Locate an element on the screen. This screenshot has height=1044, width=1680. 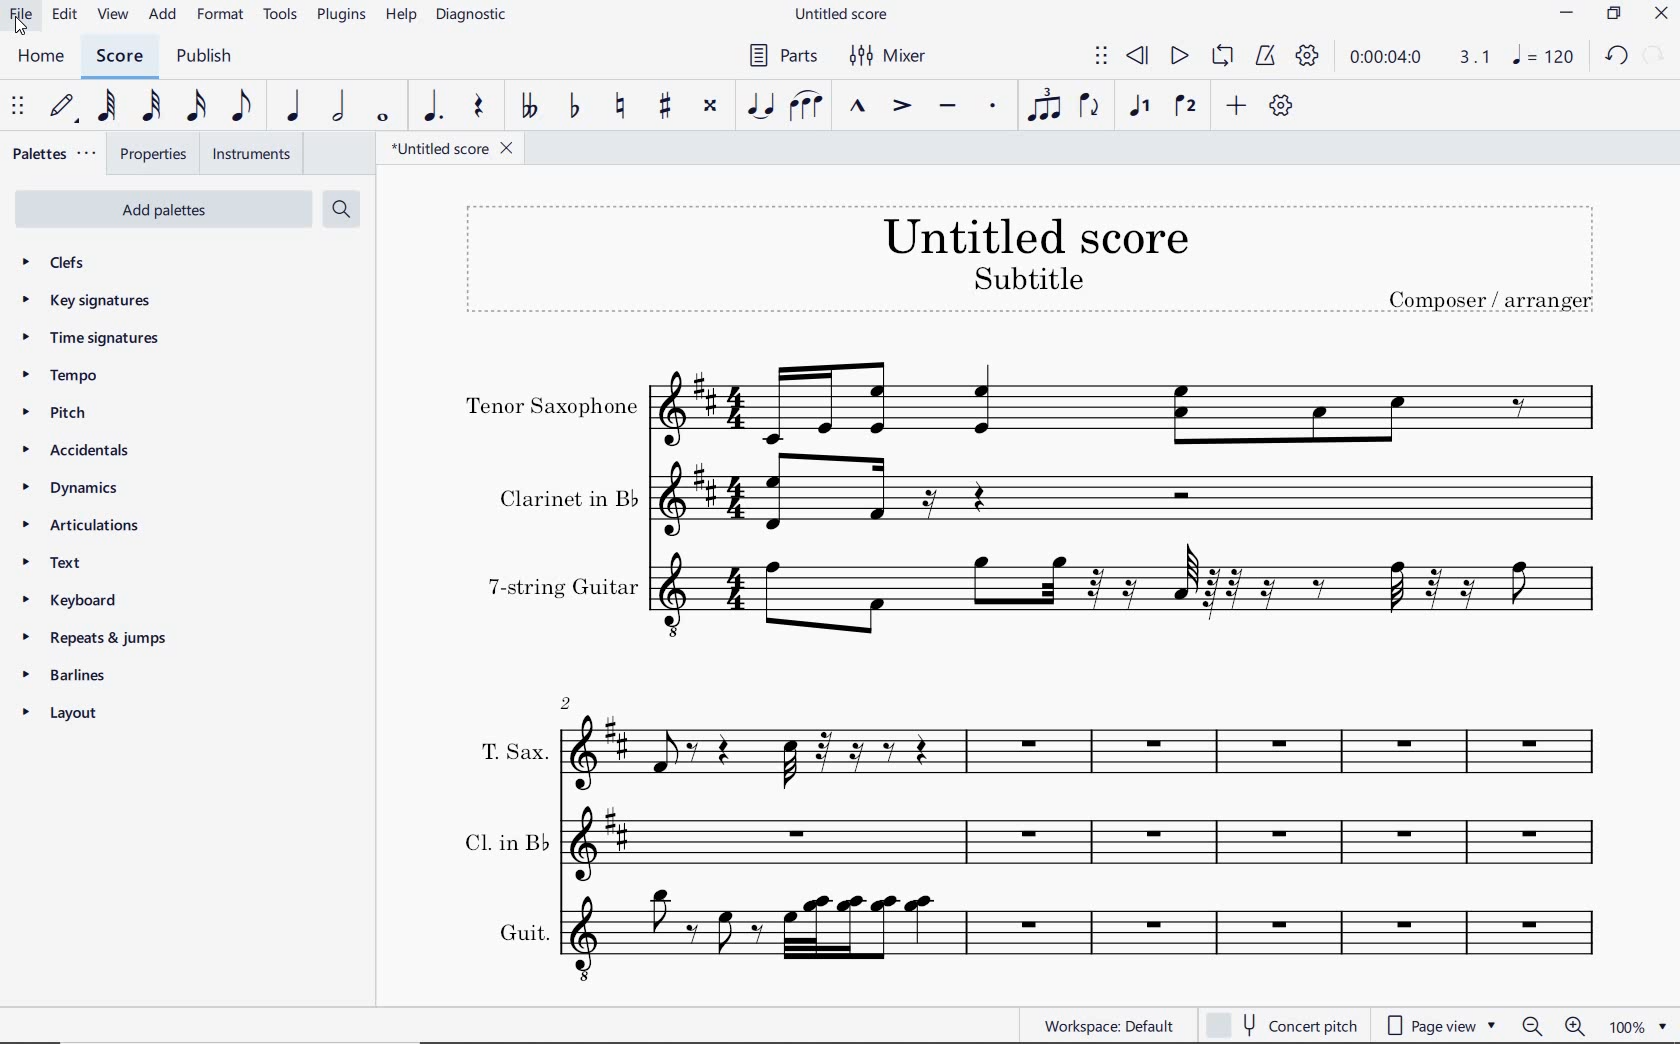
EIGHTH NOTE is located at coordinates (242, 110).